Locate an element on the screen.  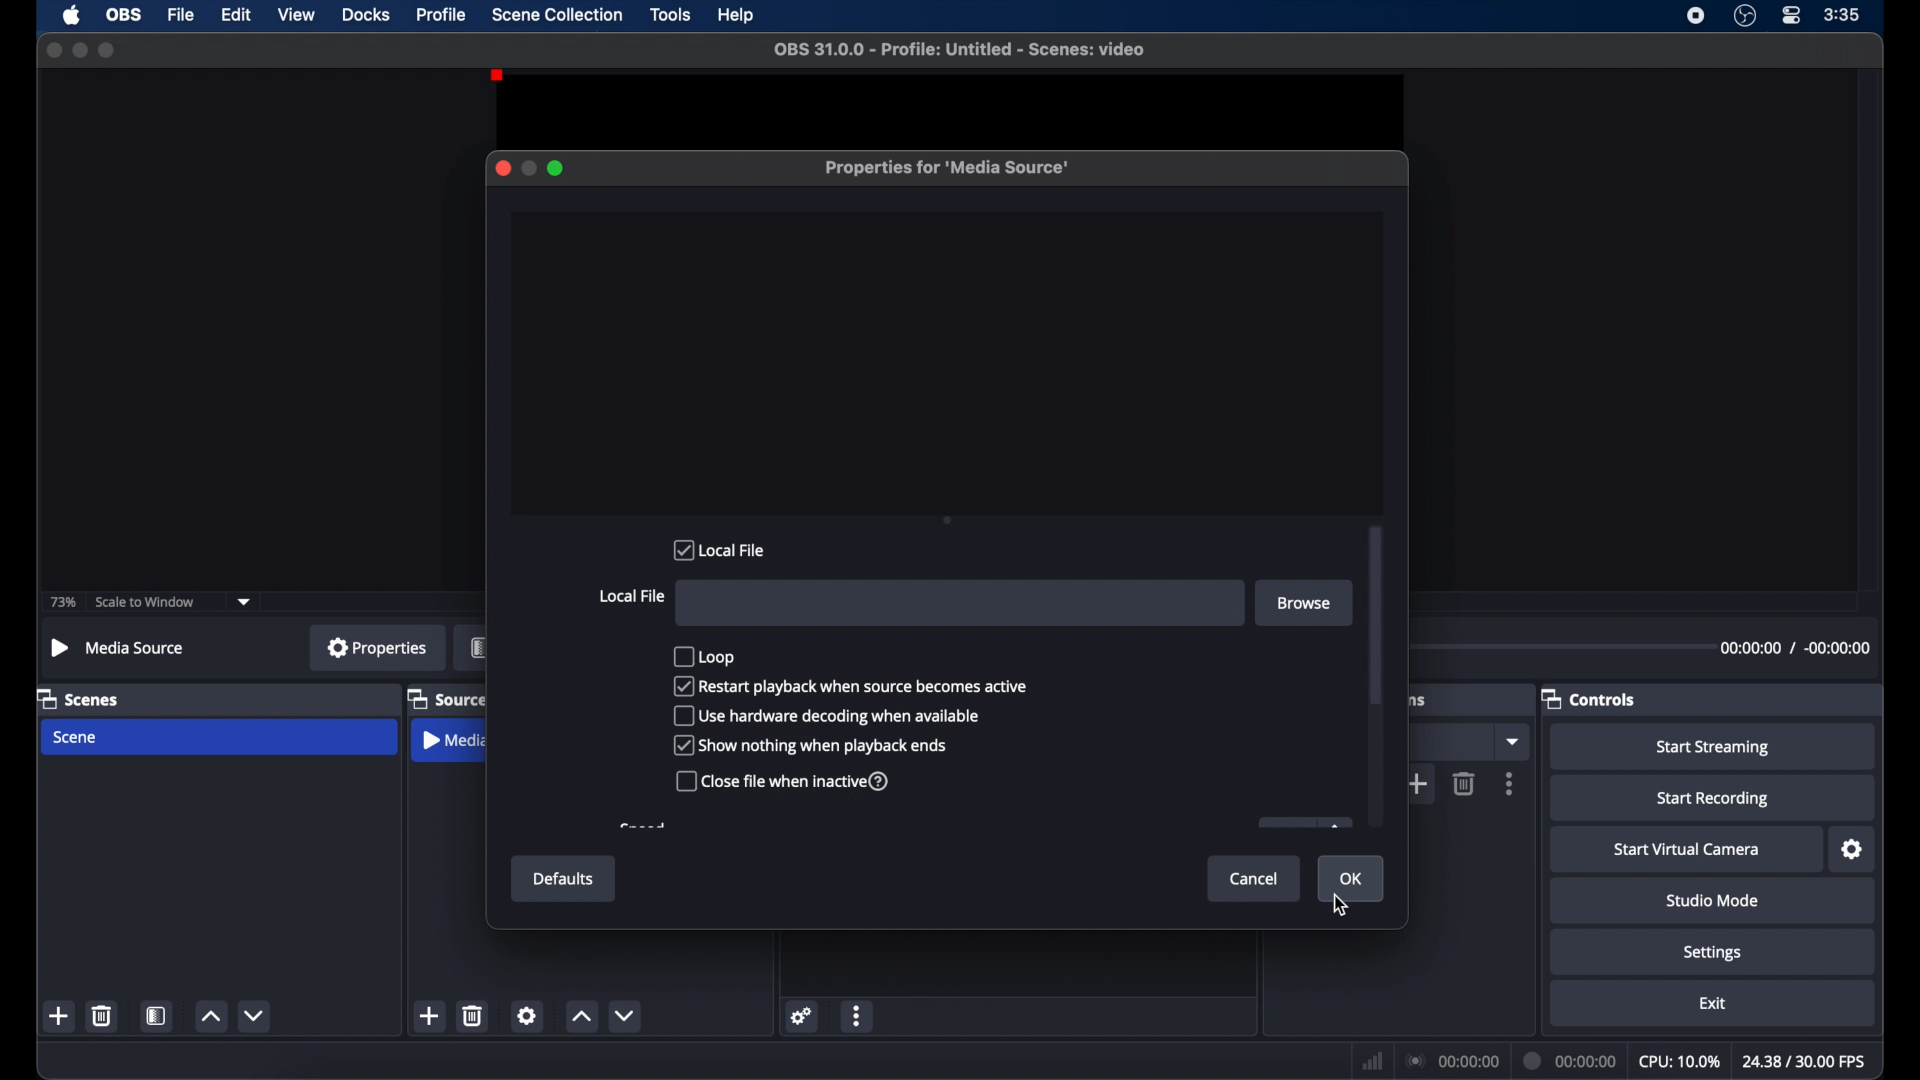
sources is located at coordinates (442, 698).